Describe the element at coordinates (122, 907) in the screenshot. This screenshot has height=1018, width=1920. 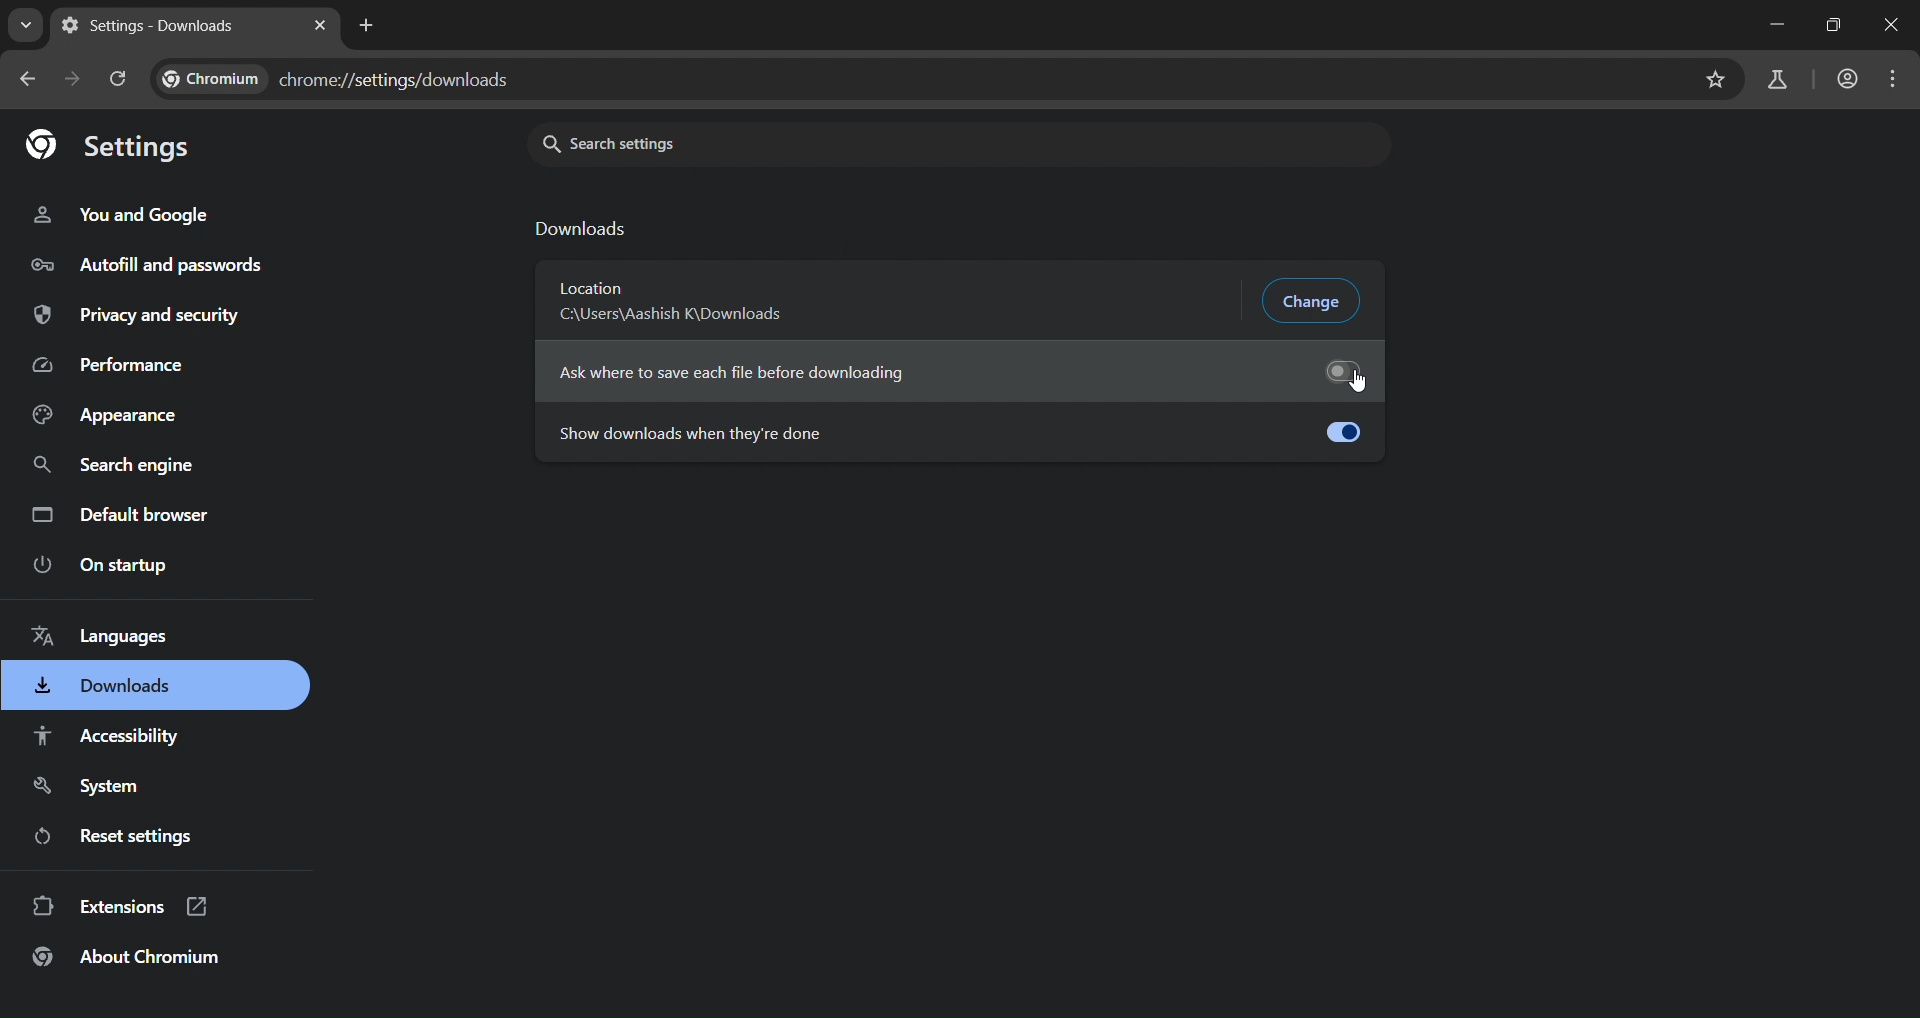
I see `extensions` at that location.